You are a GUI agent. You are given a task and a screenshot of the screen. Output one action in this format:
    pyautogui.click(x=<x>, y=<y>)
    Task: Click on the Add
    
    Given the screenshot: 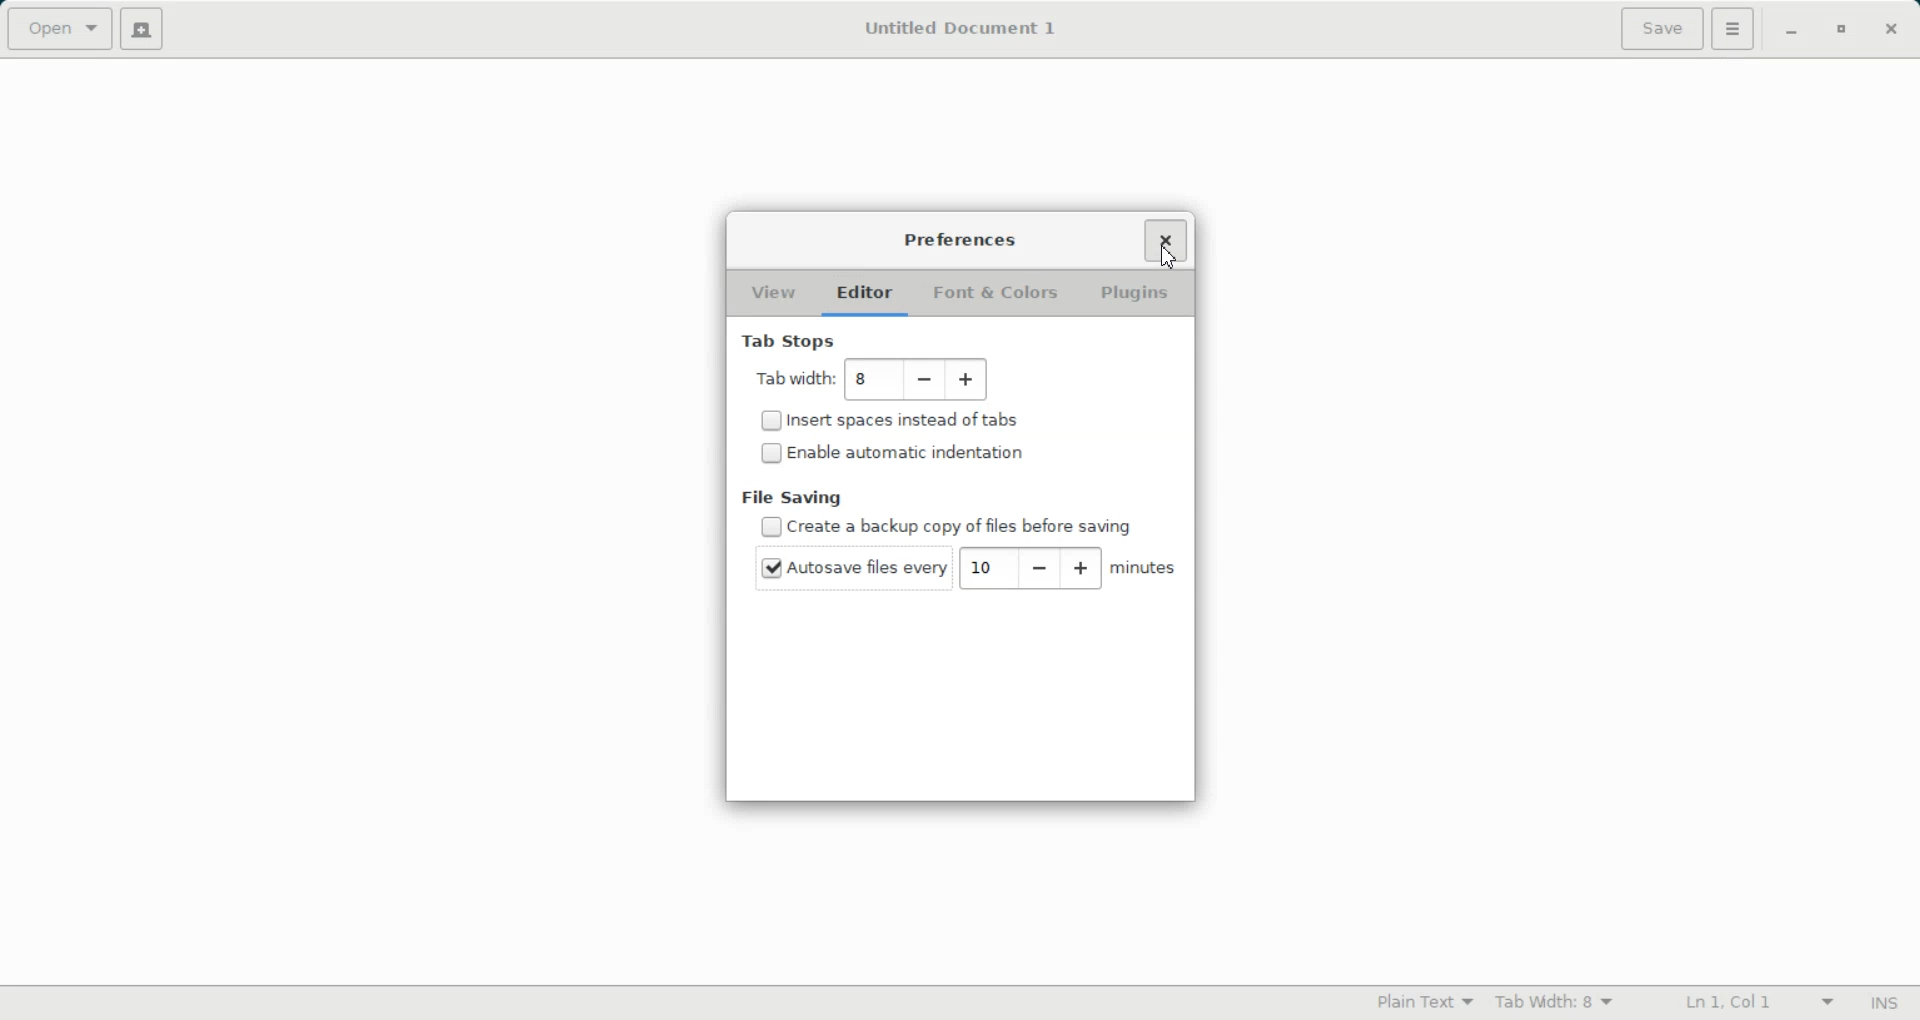 What is the action you would take?
    pyautogui.click(x=967, y=380)
    